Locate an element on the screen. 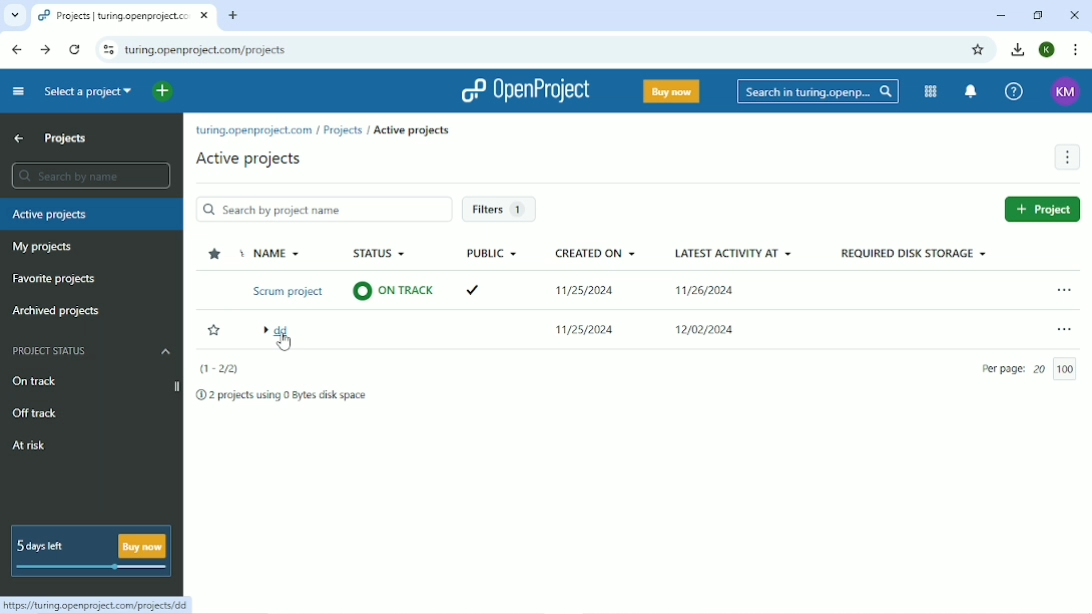  Search tabs is located at coordinates (14, 14).